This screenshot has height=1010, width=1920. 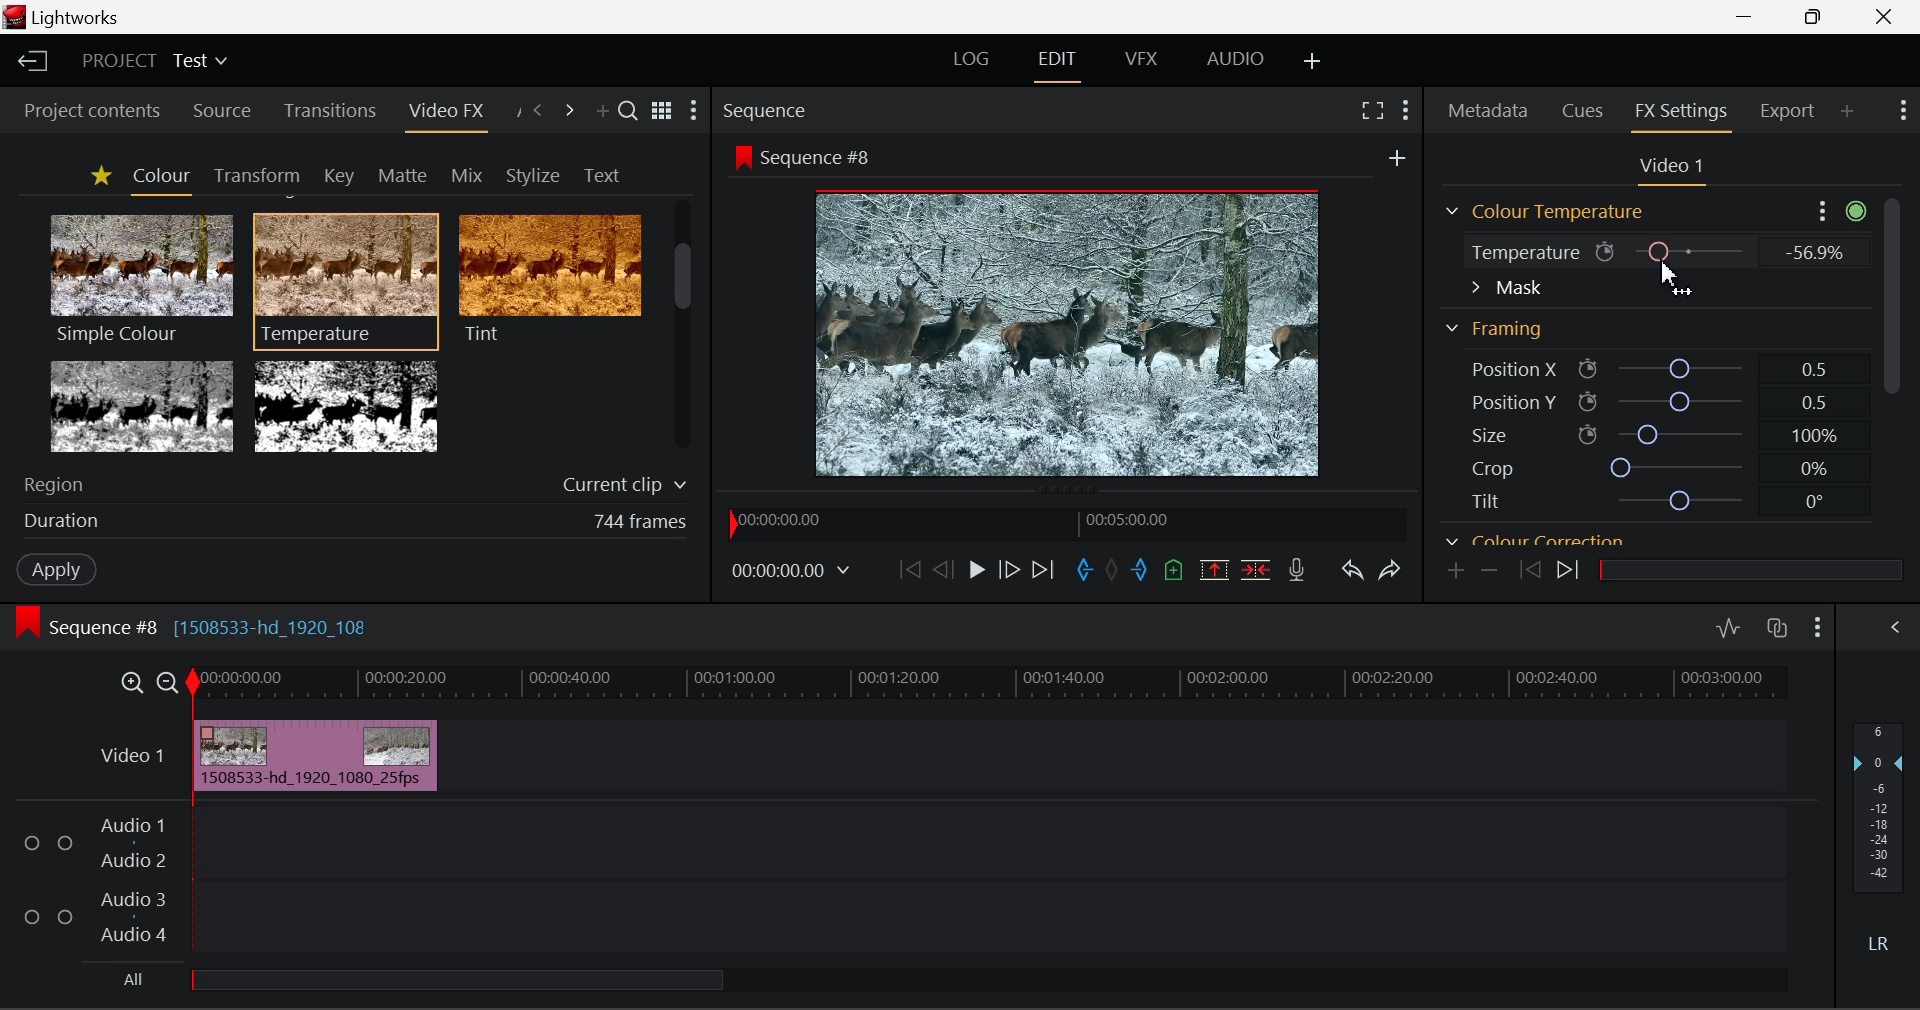 I want to click on All, so click(x=134, y=978).